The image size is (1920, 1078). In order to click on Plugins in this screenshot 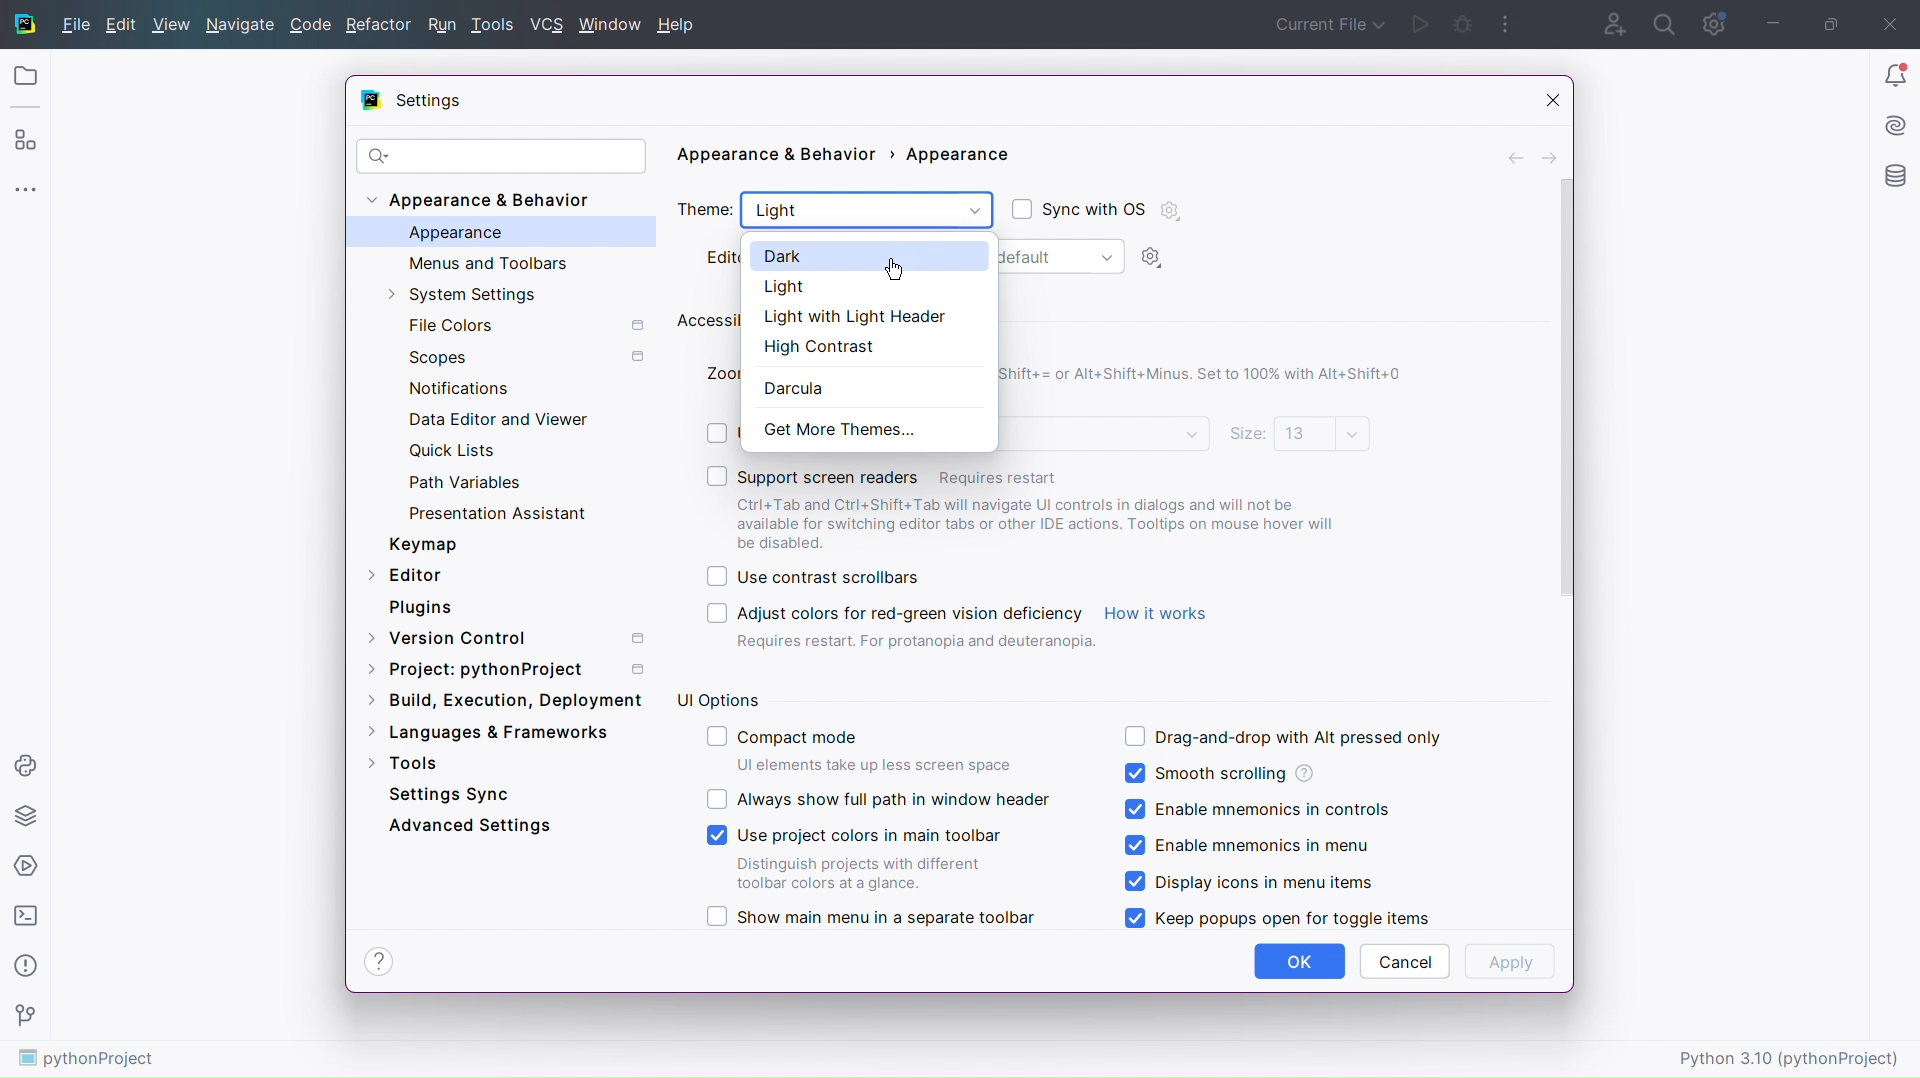, I will do `click(421, 607)`.